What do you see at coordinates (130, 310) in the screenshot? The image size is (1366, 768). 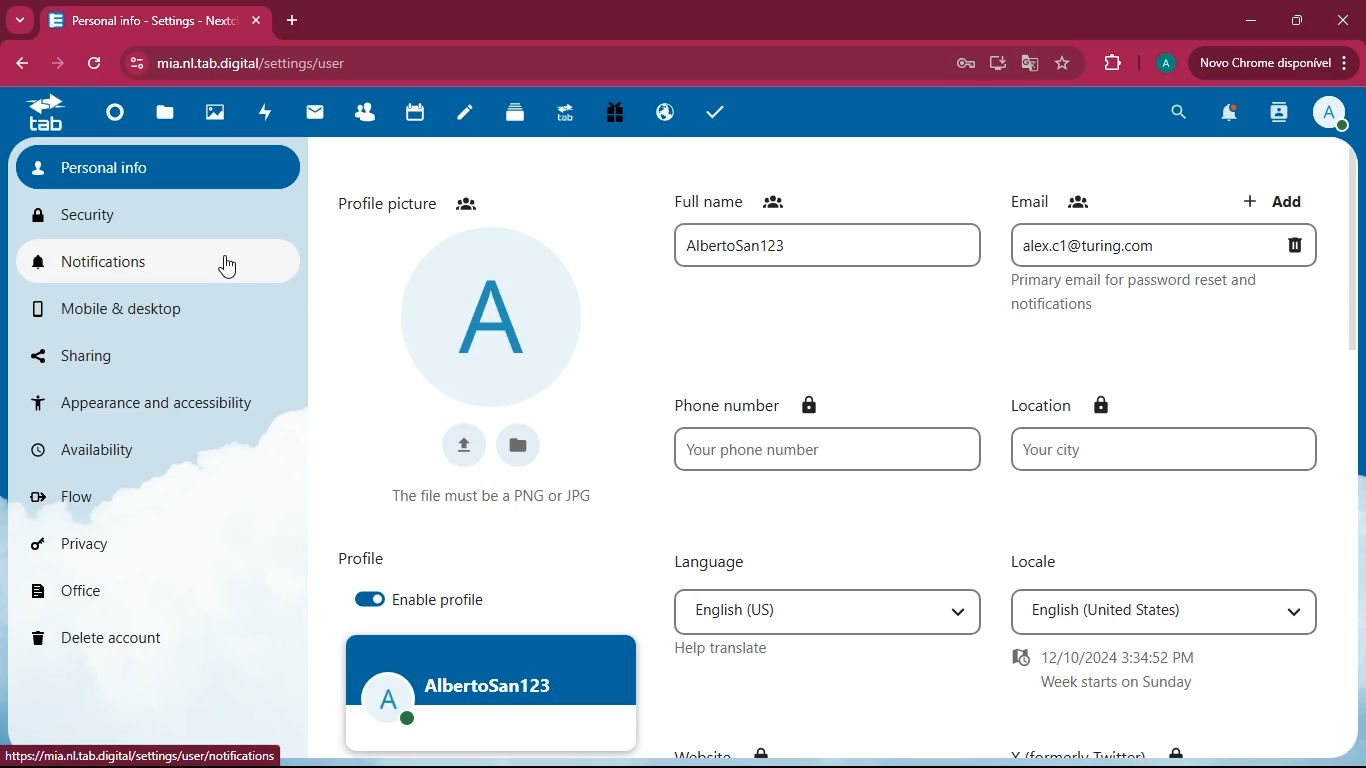 I see `mobile` at bounding box center [130, 310].